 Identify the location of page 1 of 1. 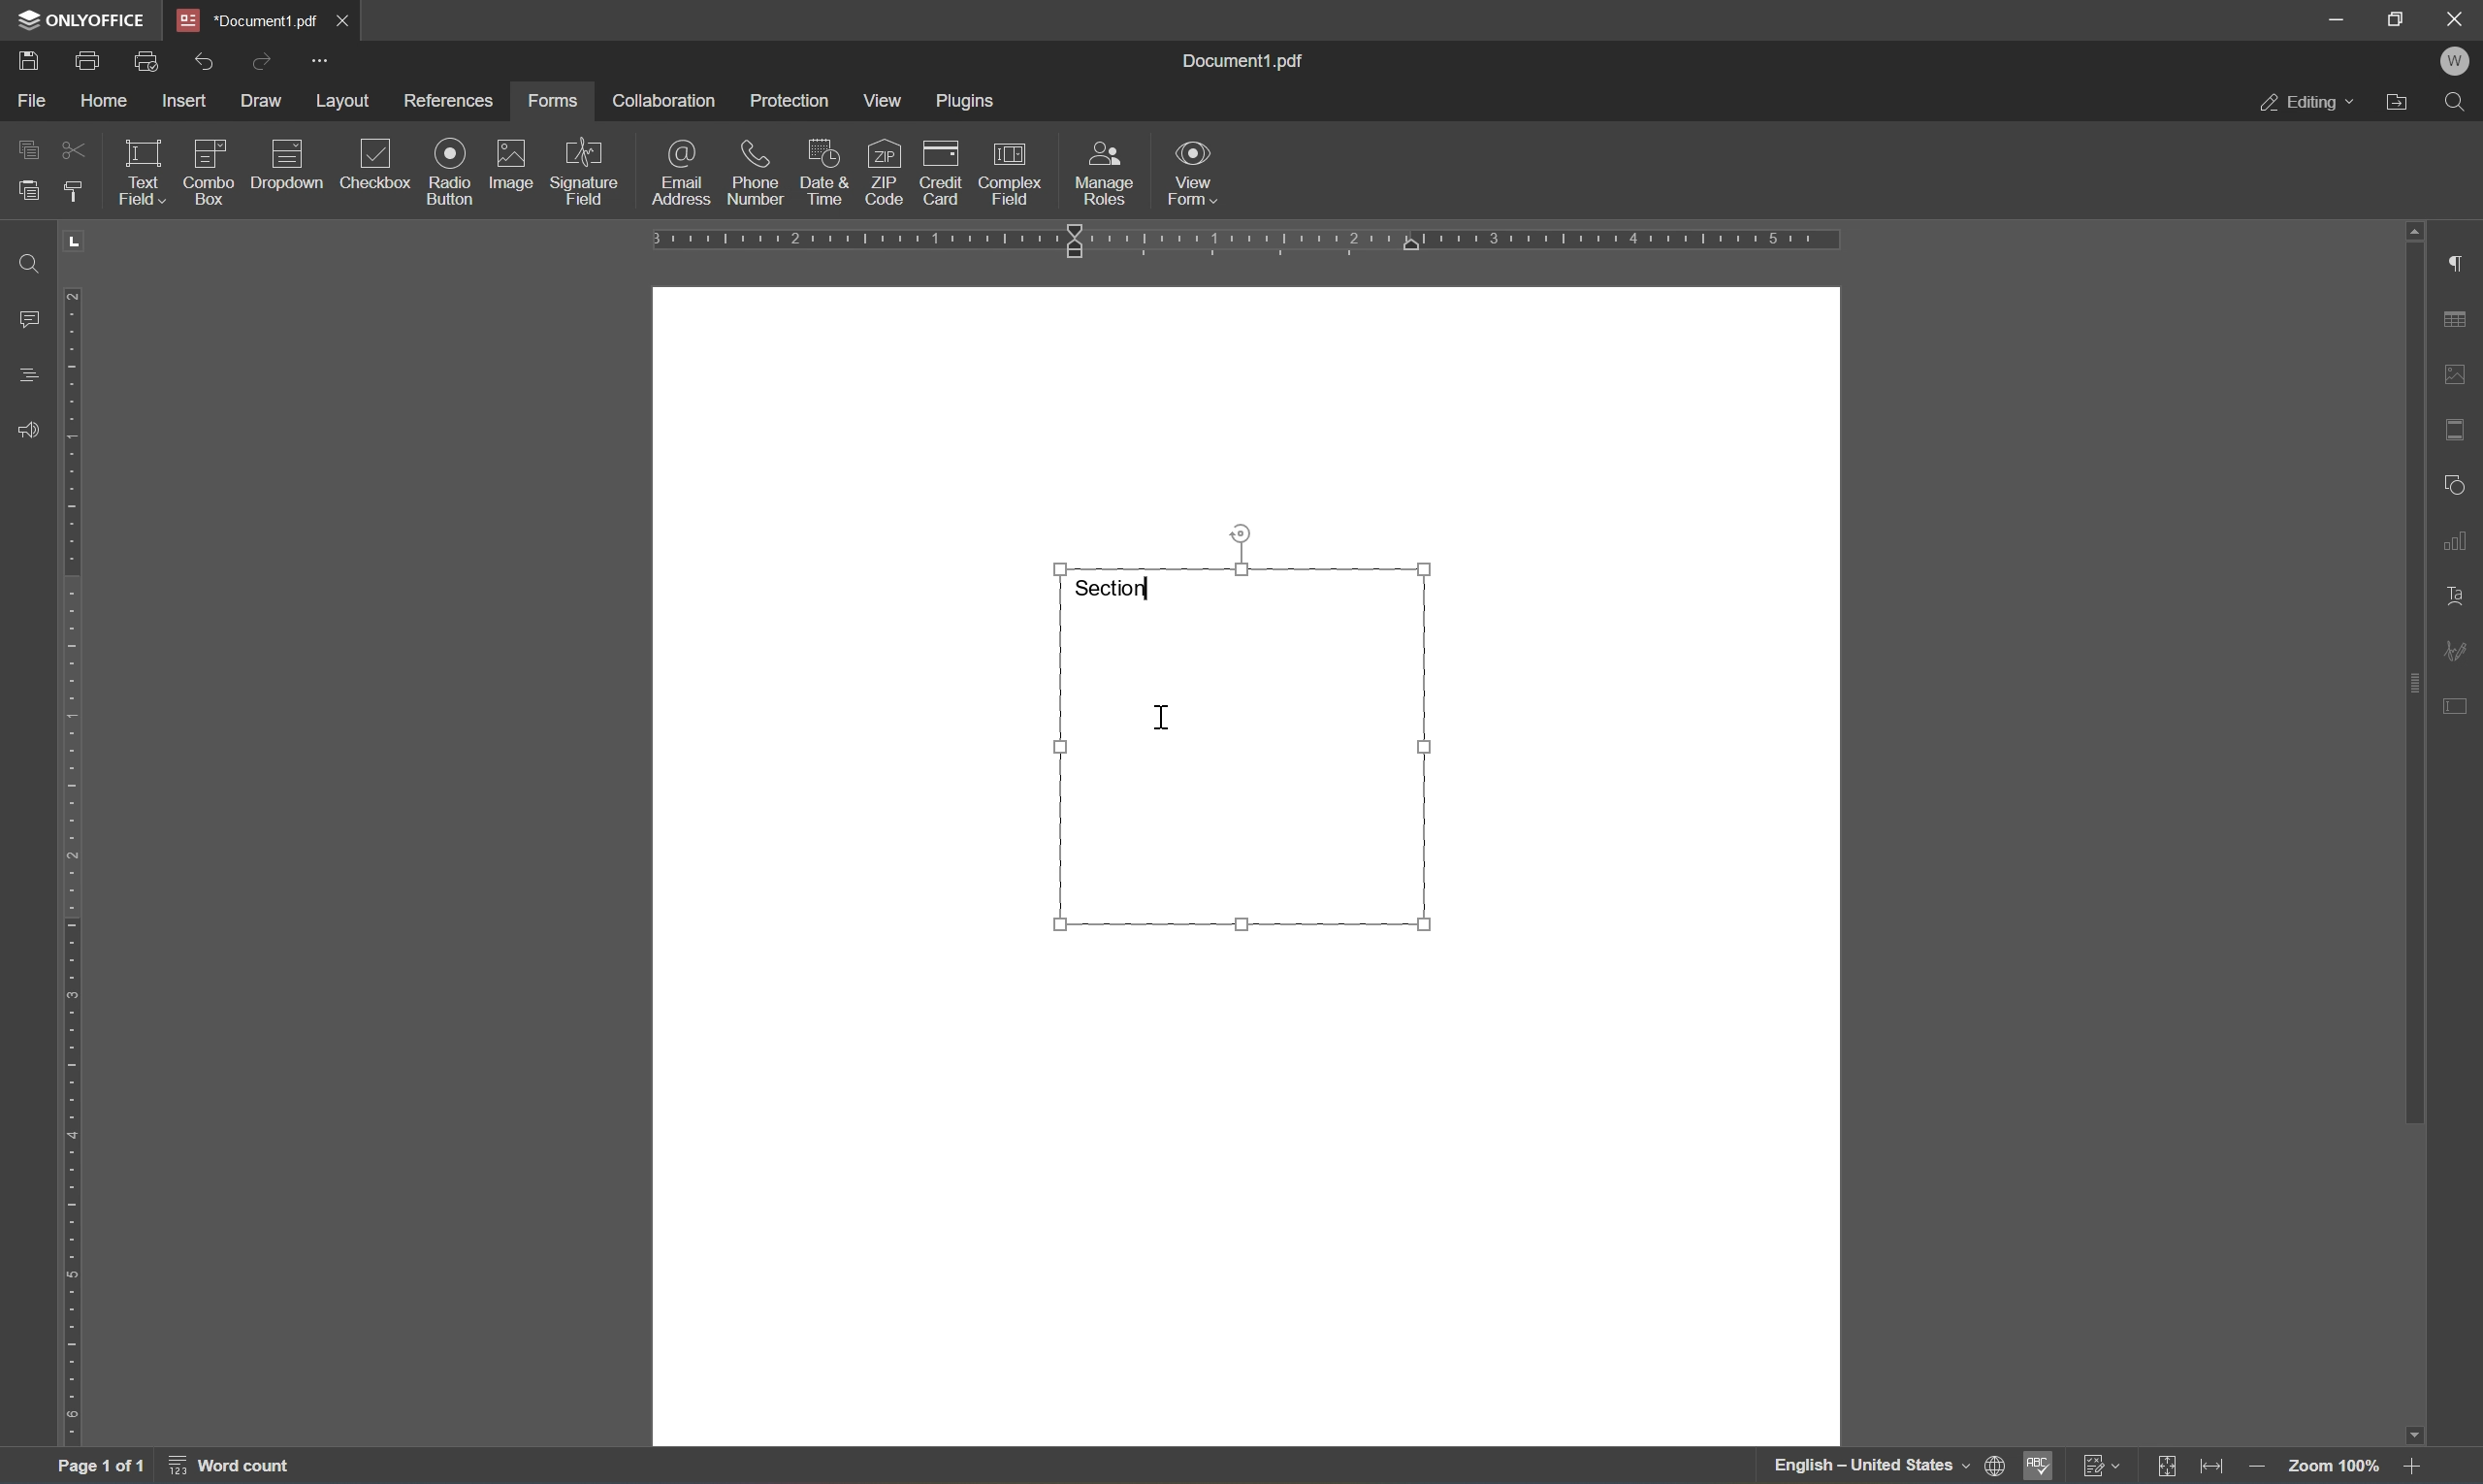
(100, 1469).